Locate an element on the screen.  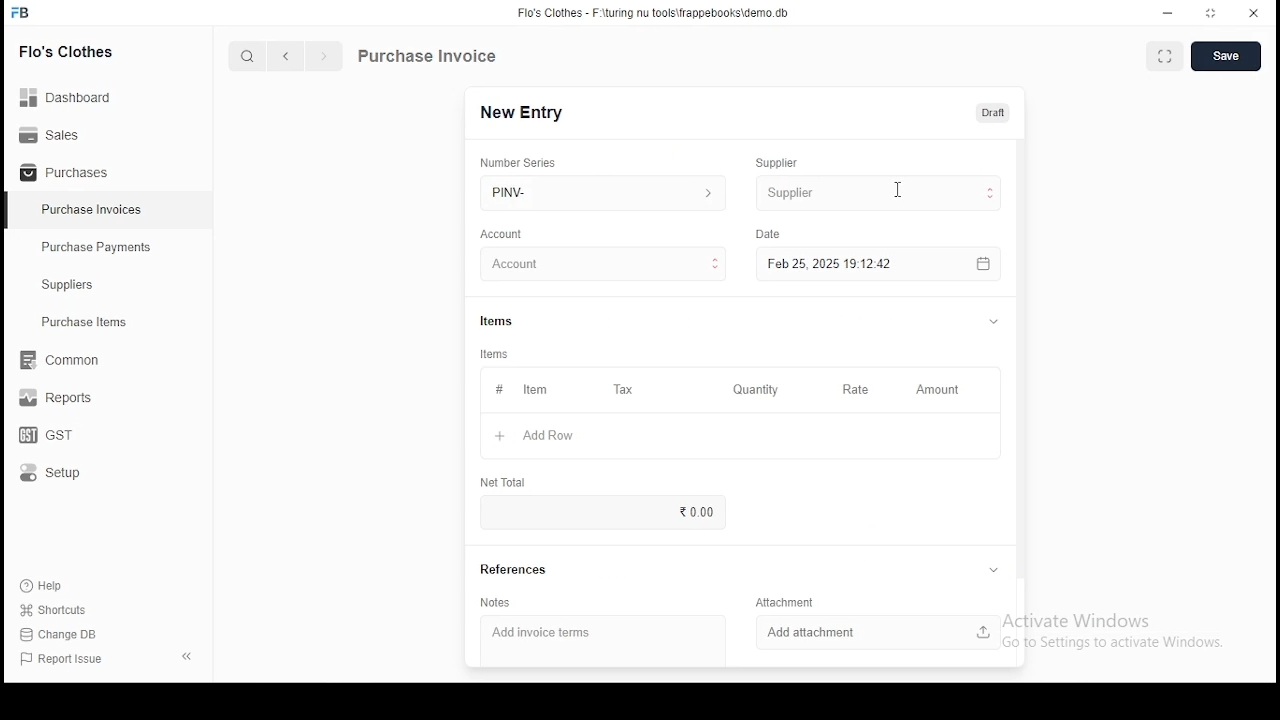
add attachment is located at coordinates (879, 631).